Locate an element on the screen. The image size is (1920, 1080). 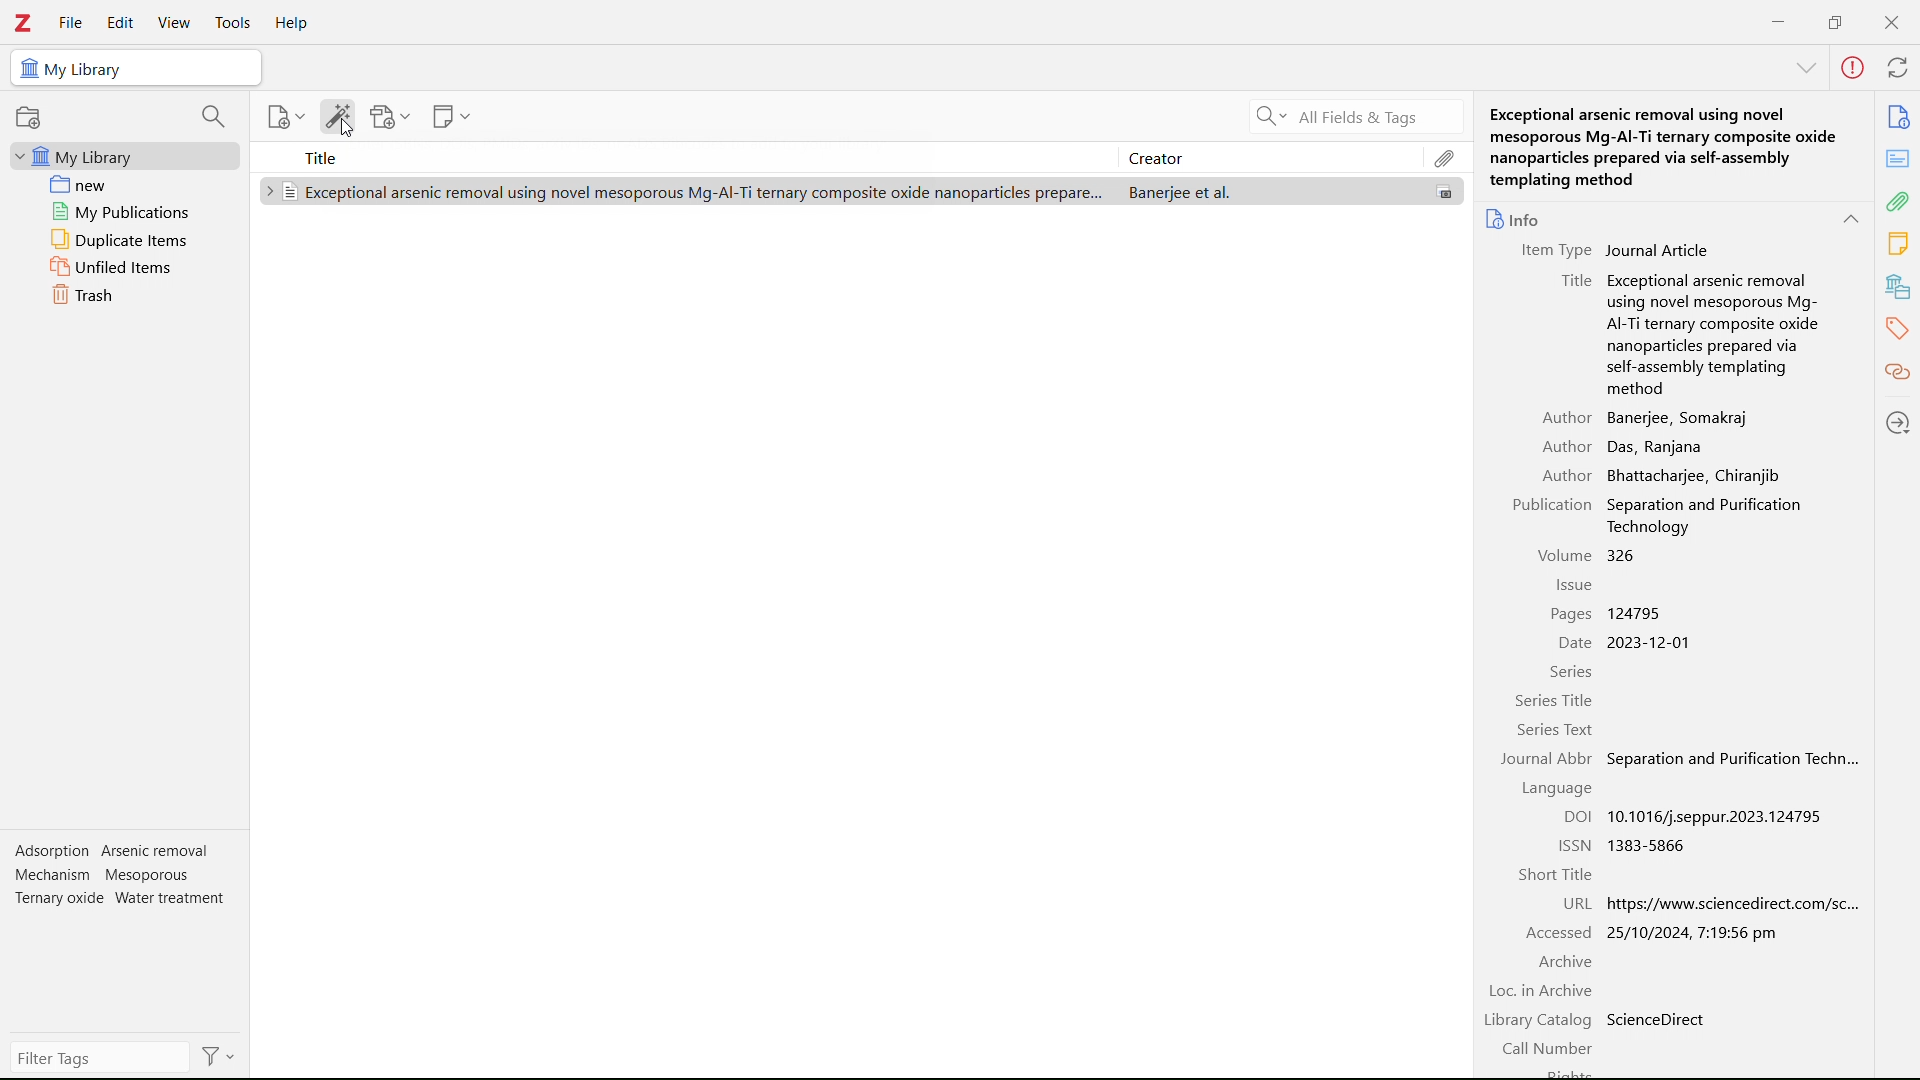
http://www.sciencedirect.com/sc... is located at coordinates (1748, 903).